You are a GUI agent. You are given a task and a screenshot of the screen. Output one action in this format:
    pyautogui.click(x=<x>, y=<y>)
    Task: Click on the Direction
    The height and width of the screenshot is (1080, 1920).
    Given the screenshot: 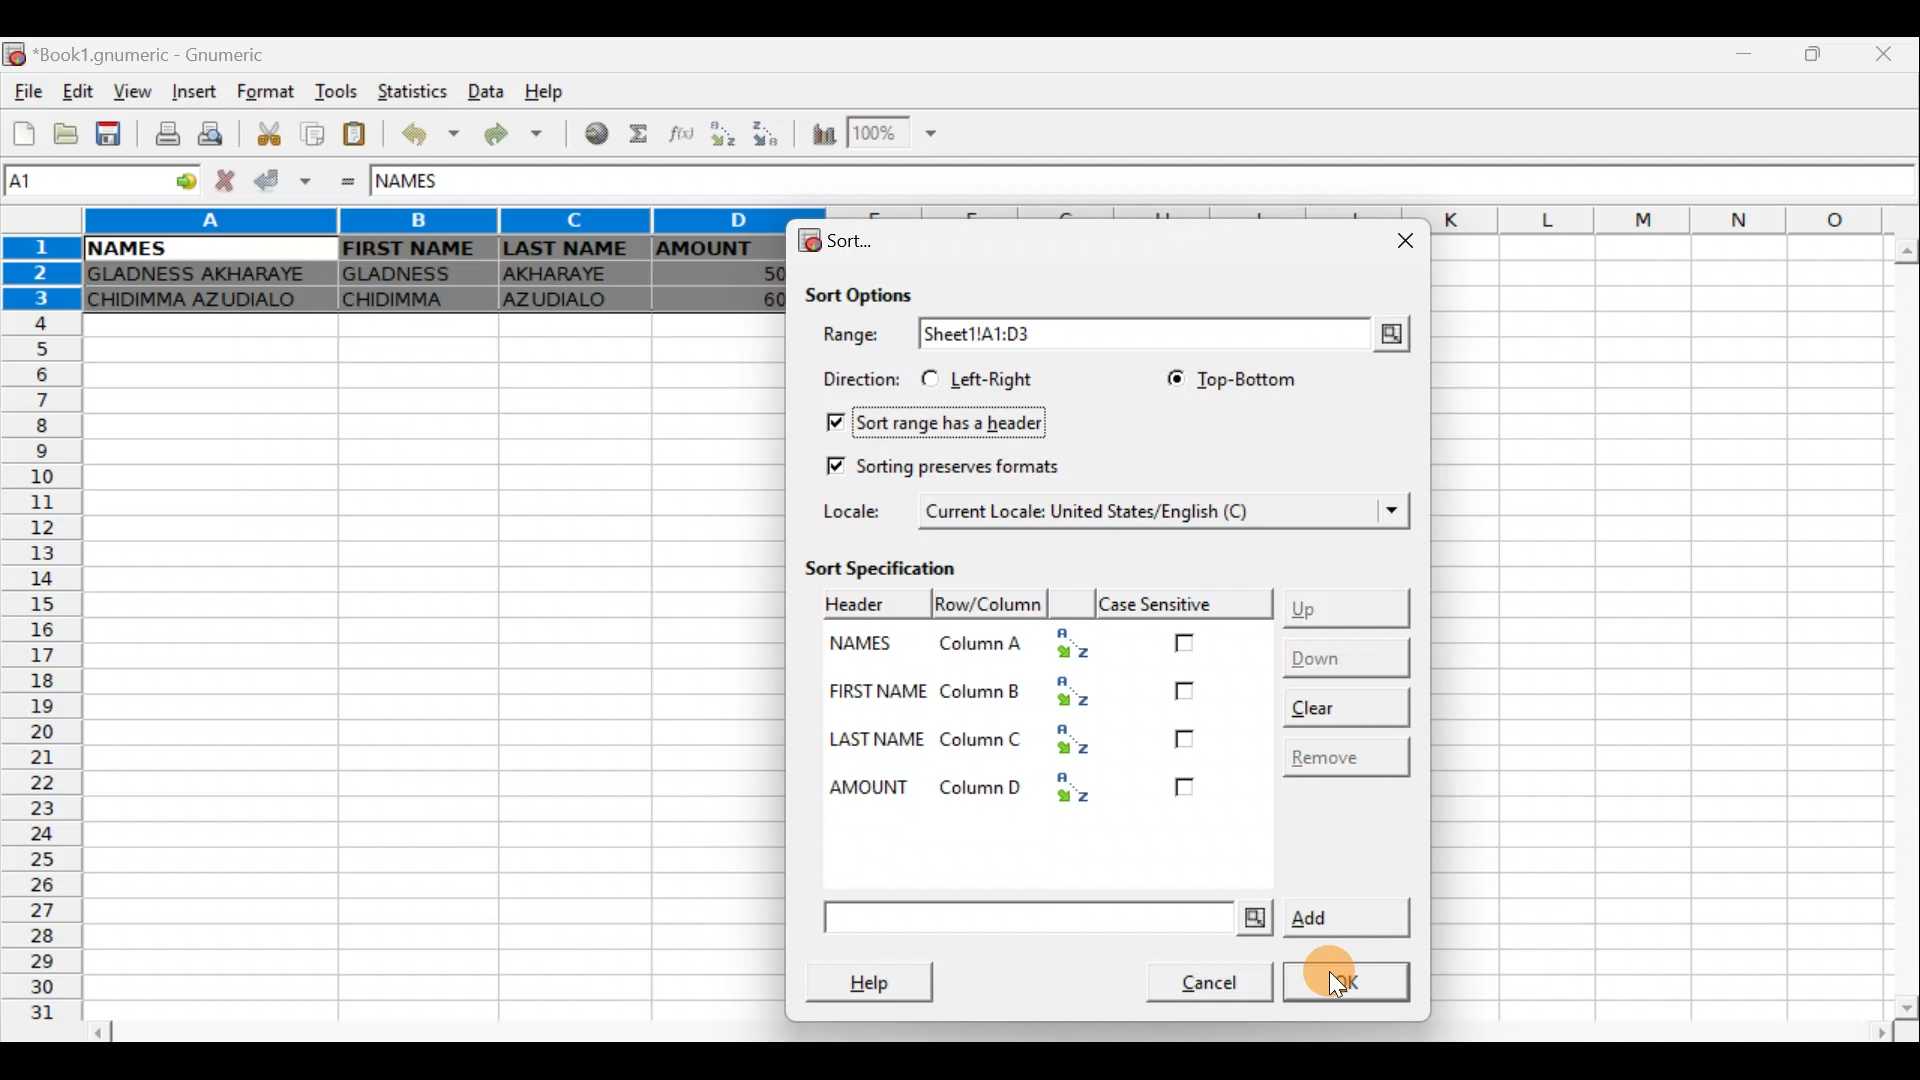 What is the action you would take?
    pyautogui.click(x=855, y=377)
    